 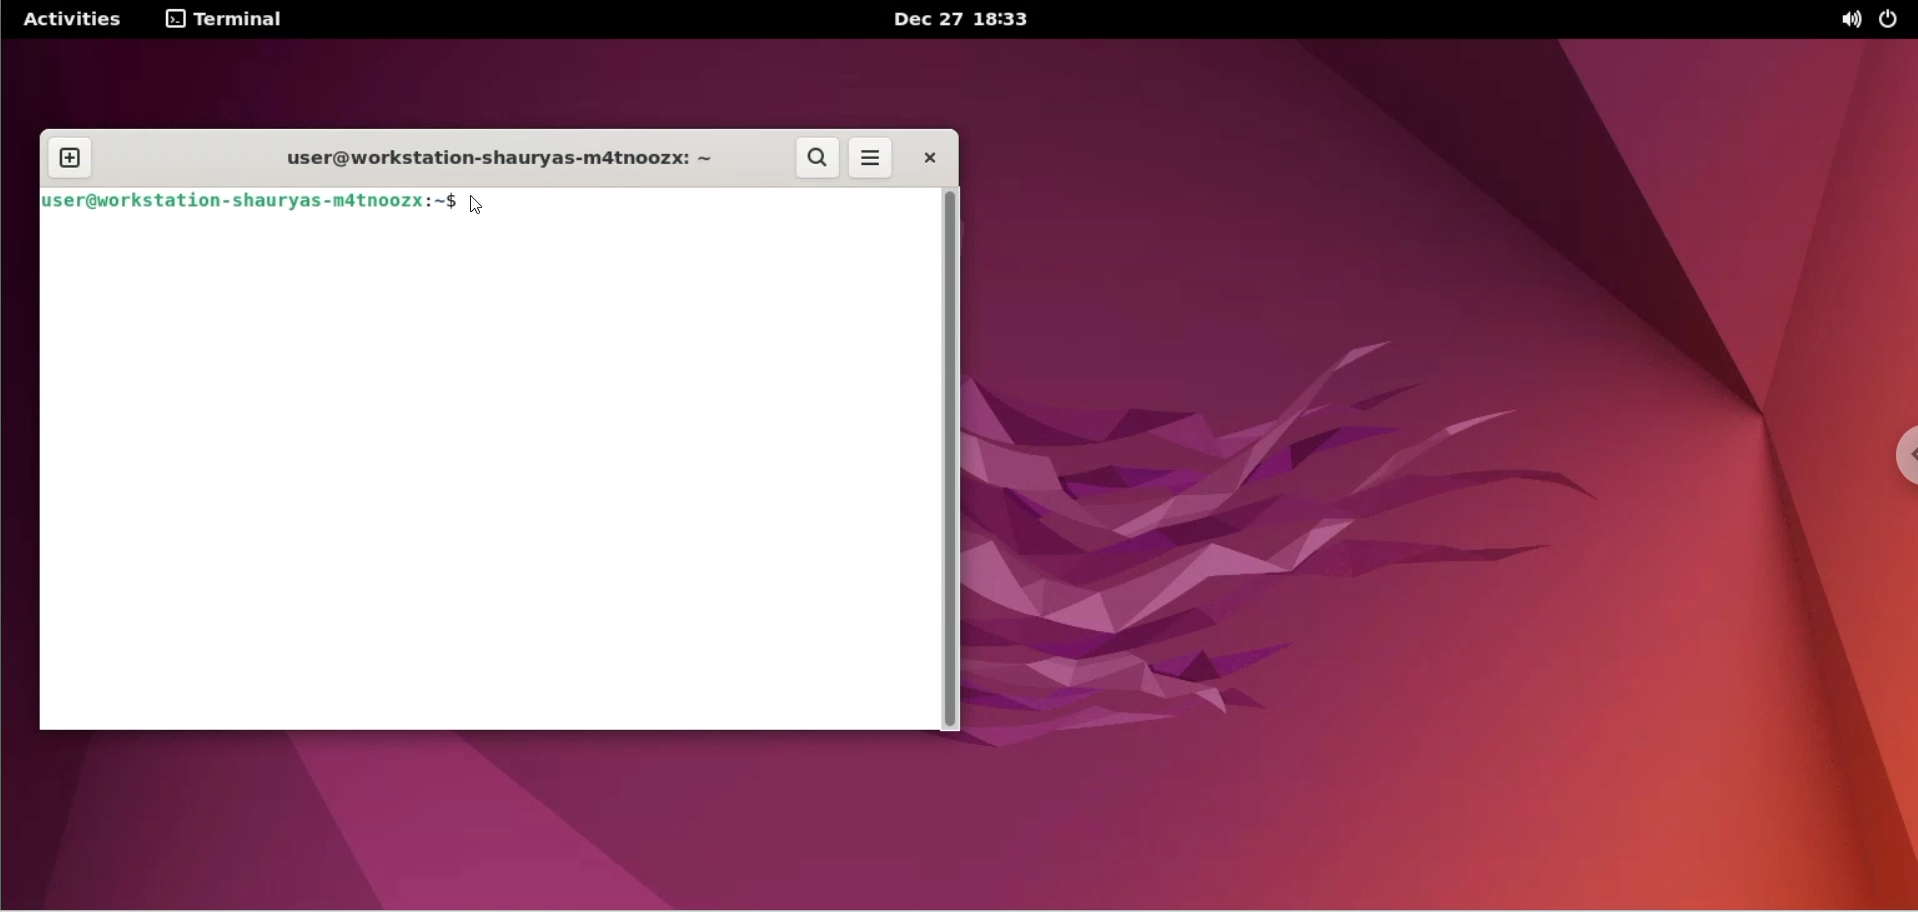 What do you see at coordinates (68, 156) in the screenshot?
I see `new tab` at bounding box center [68, 156].